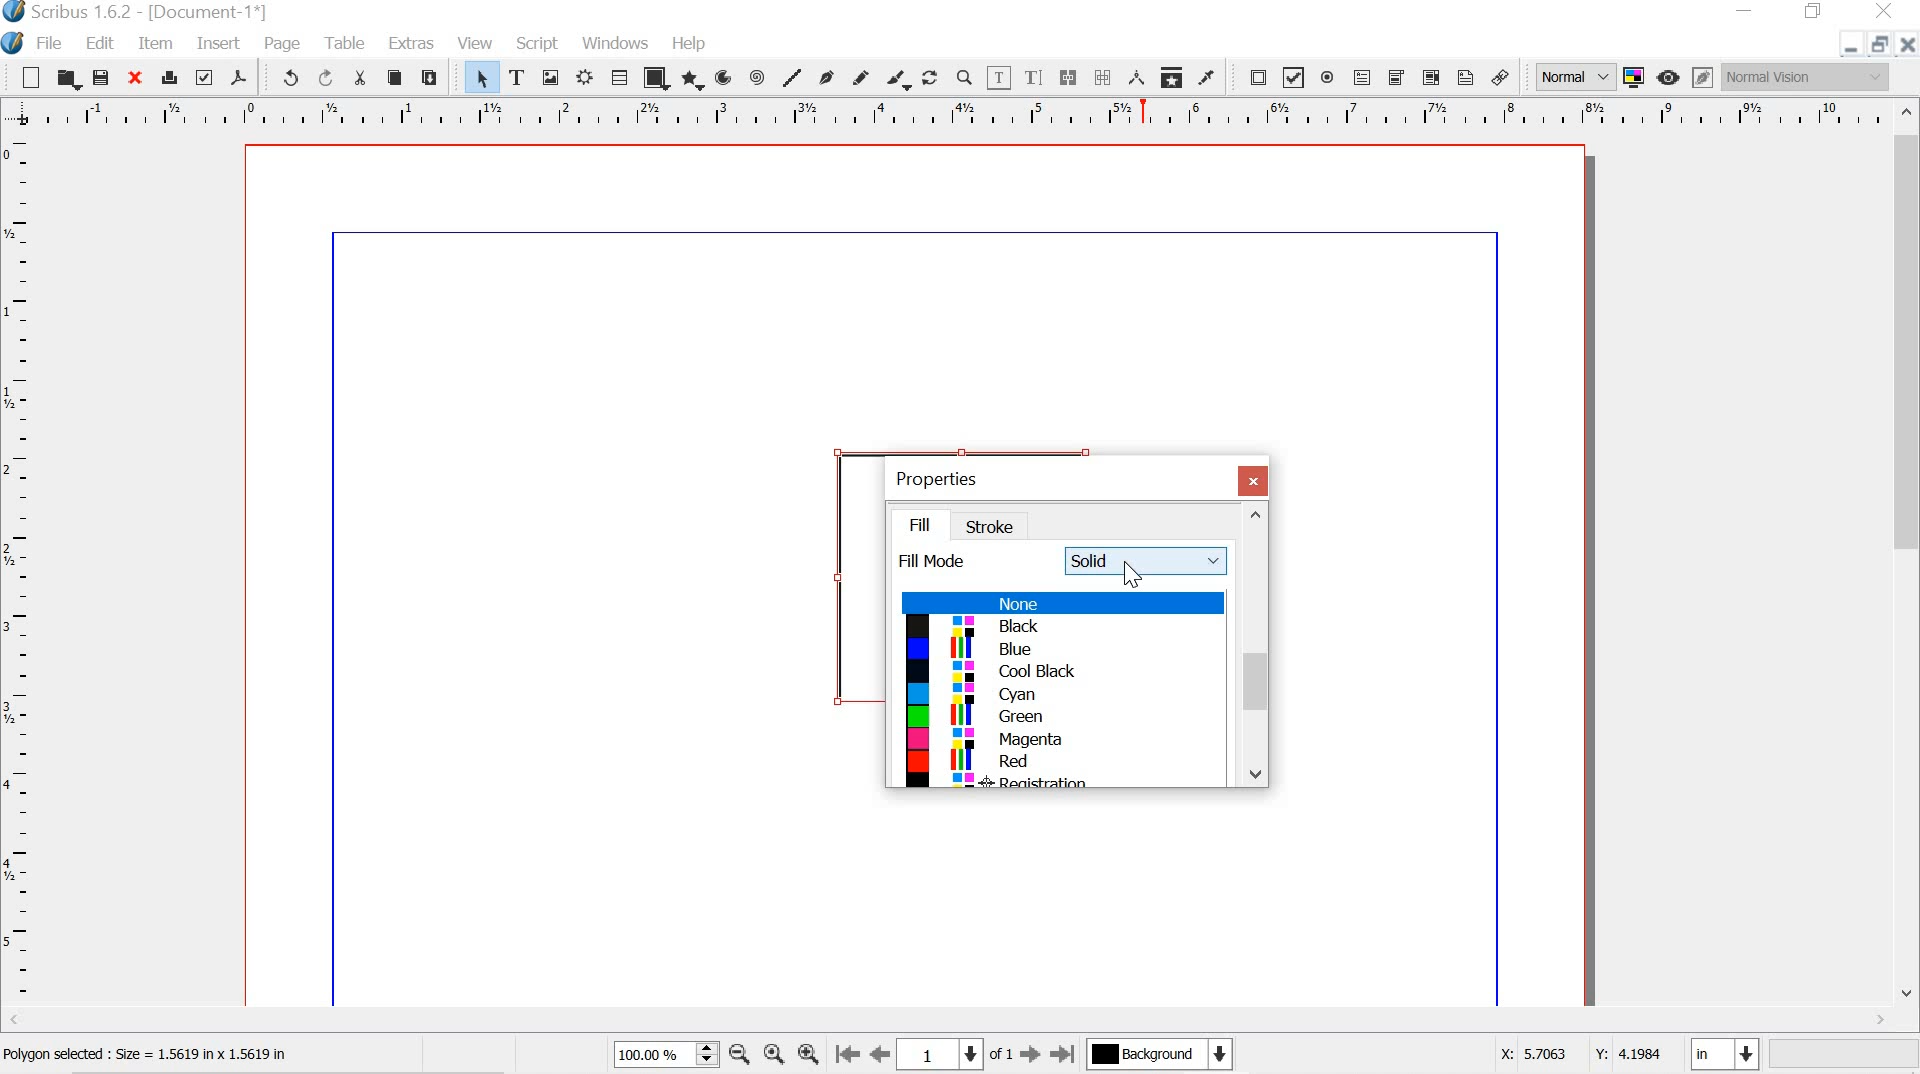  Describe the element at coordinates (410, 44) in the screenshot. I see `extras` at that location.